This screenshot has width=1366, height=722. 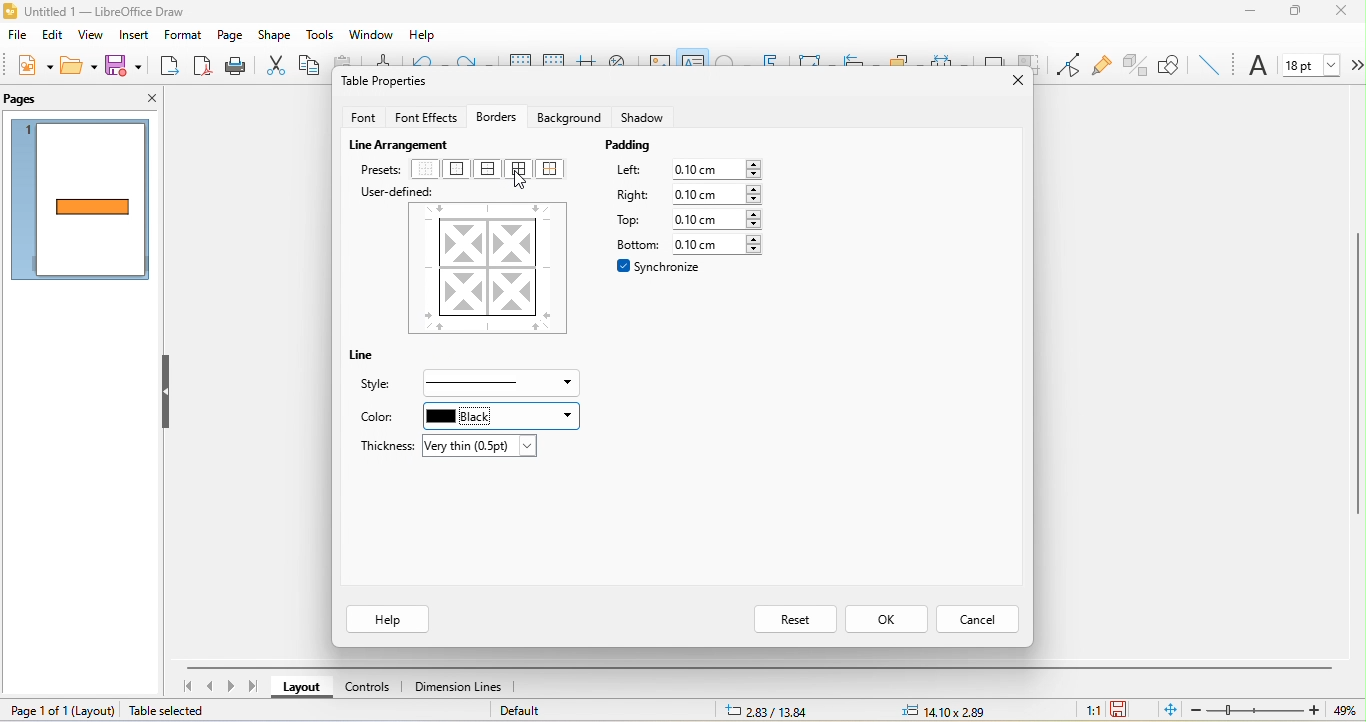 I want to click on cursor movement, so click(x=525, y=182).